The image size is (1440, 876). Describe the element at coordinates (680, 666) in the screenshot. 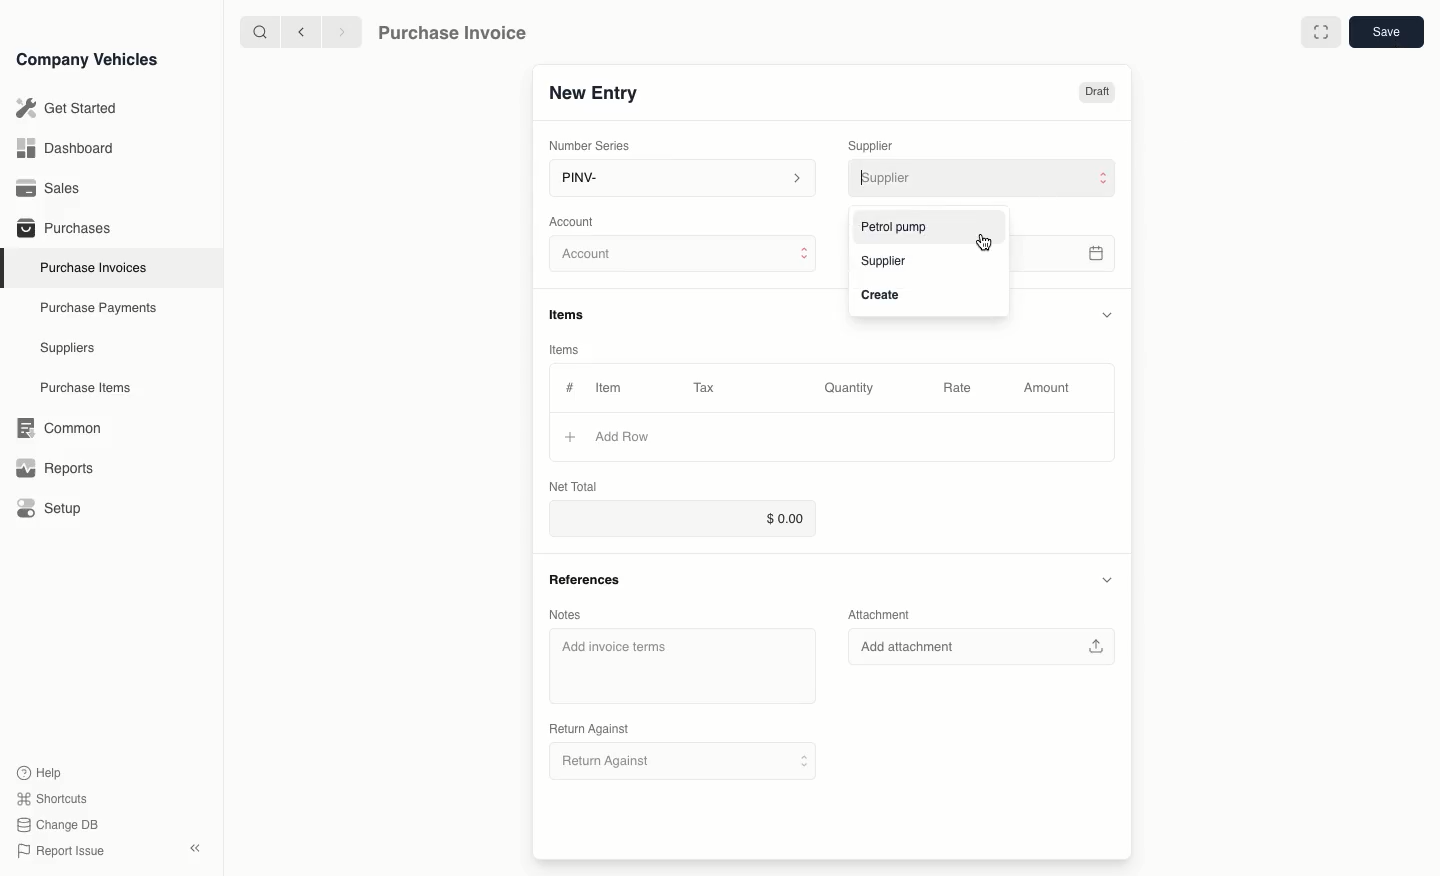

I see `Add invoice terms.` at that location.